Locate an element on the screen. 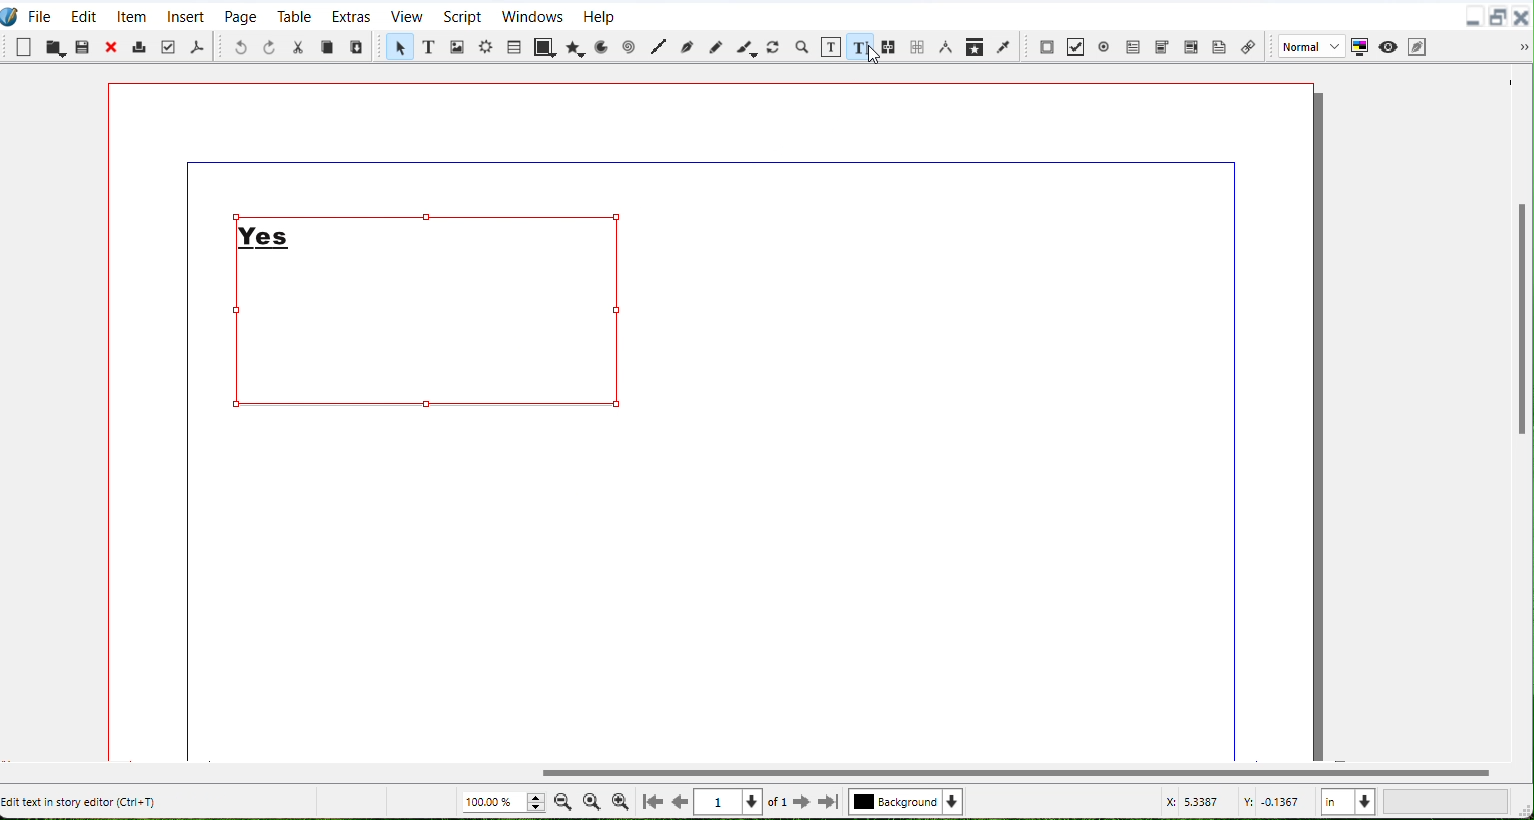  Calligraphic line is located at coordinates (747, 47).